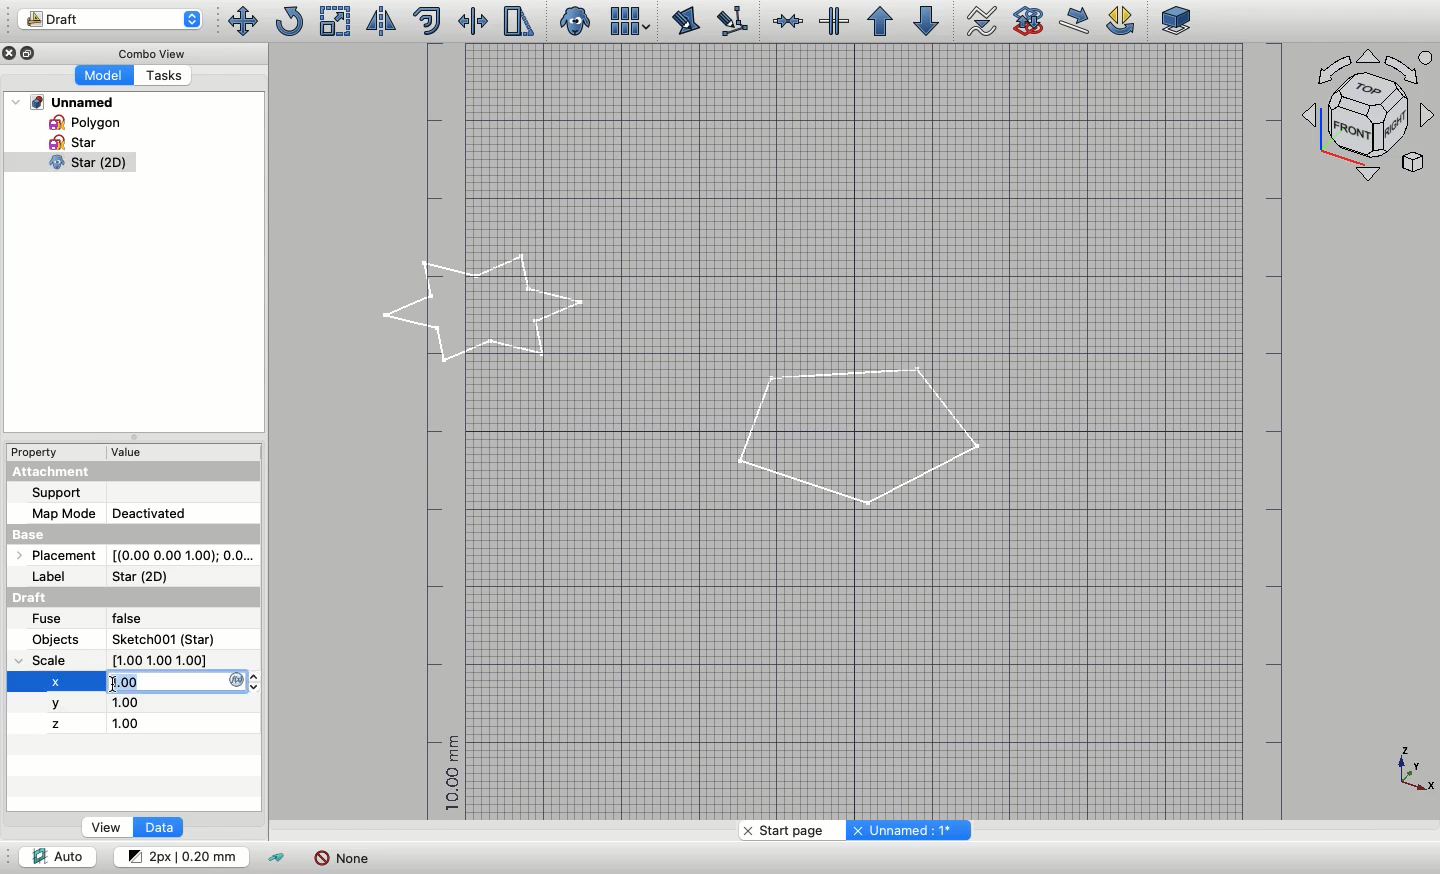  What do you see at coordinates (427, 21) in the screenshot?
I see `Offset` at bounding box center [427, 21].